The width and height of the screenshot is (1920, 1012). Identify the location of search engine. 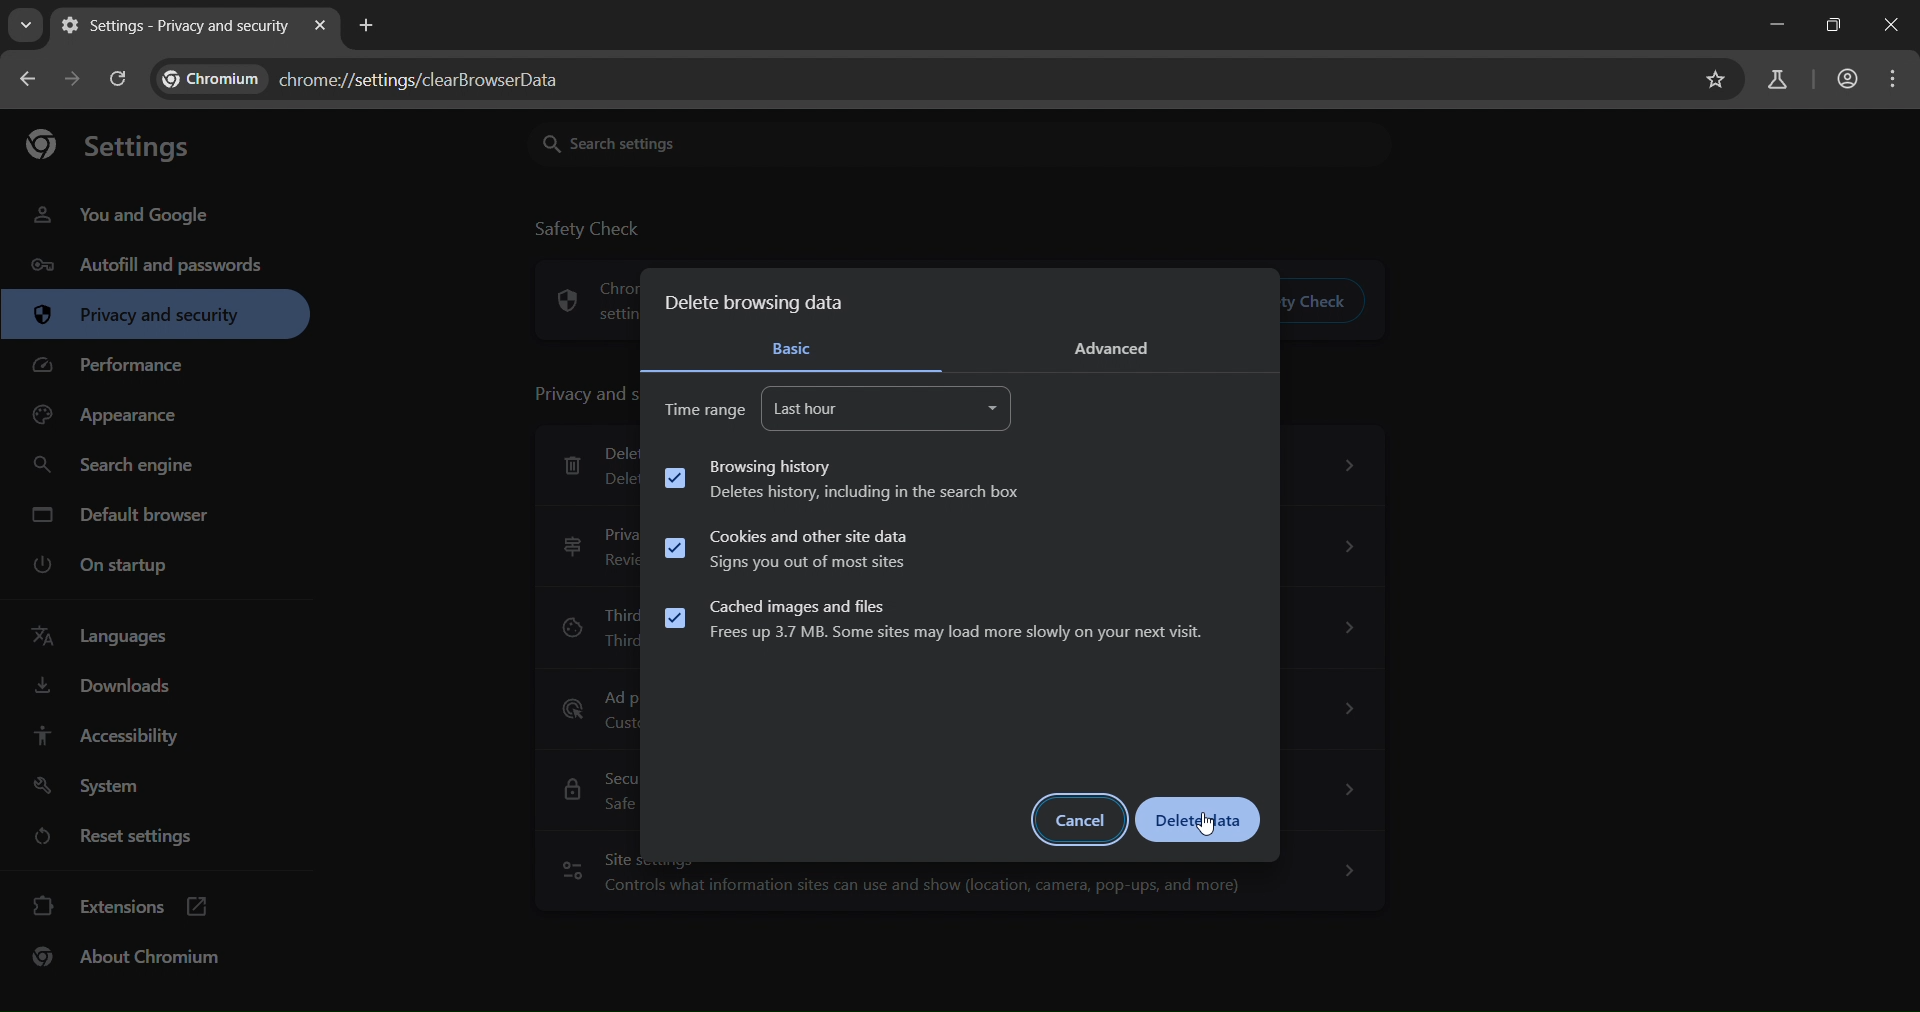
(125, 463).